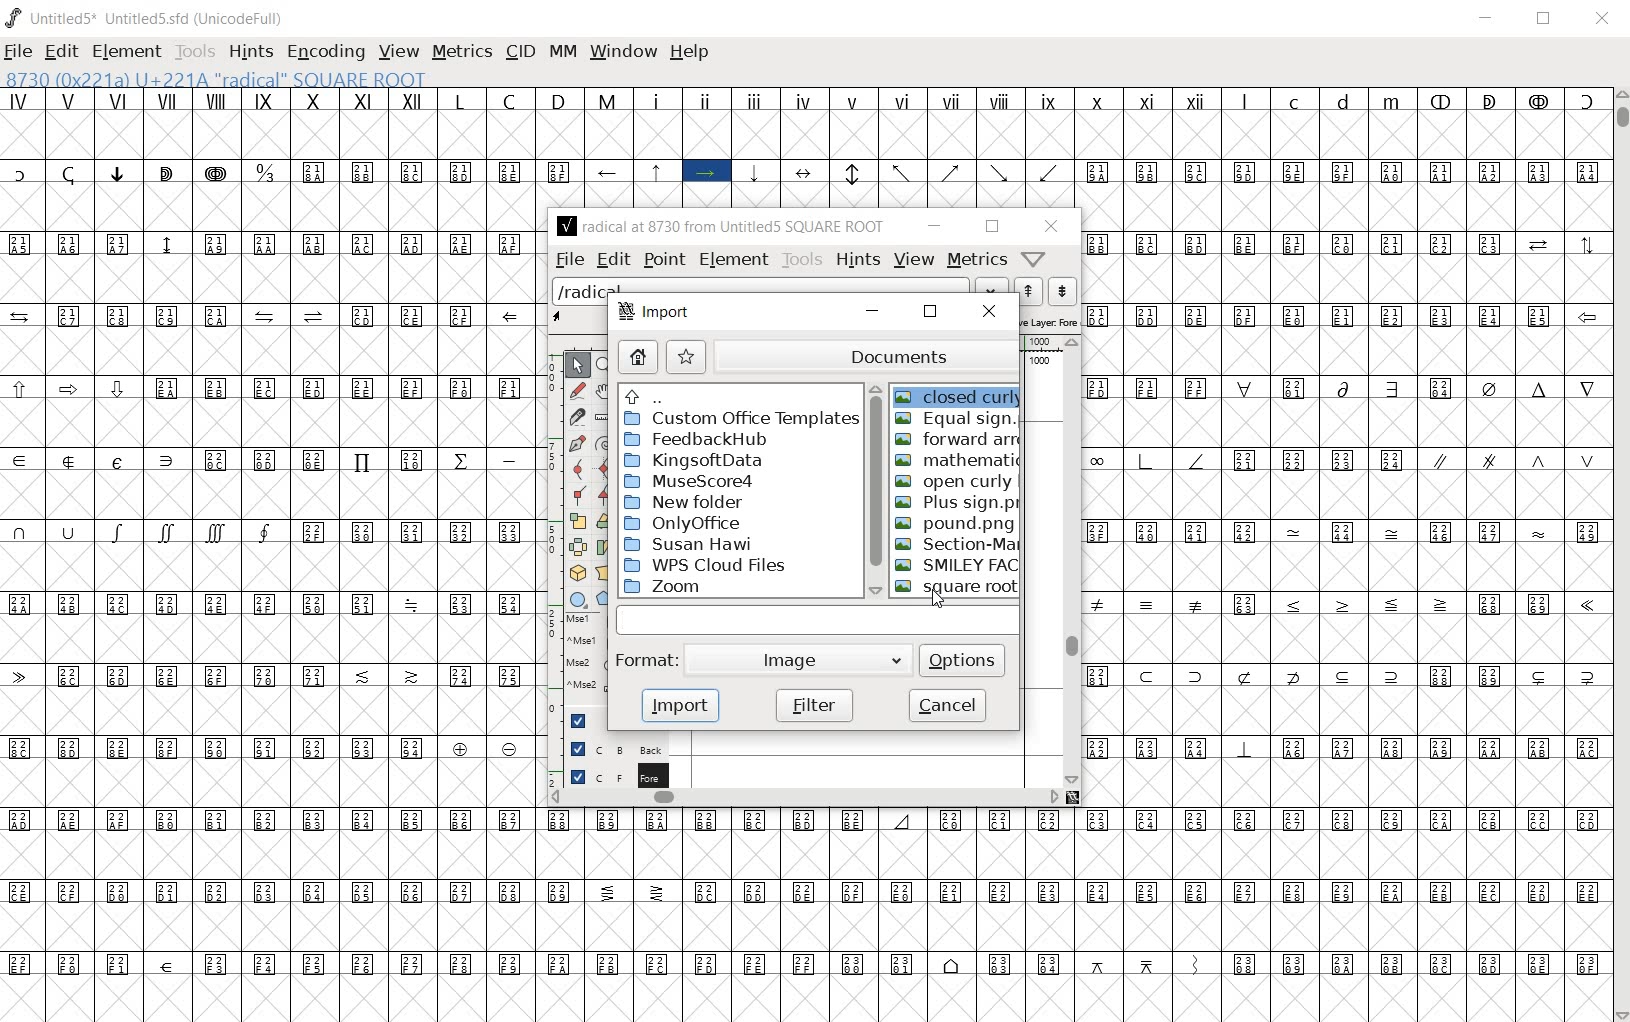 This screenshot has width=1630, height=1022. What do you see at coordinates (127, 53) in the screenshot?
I see `ELEMENT` at bounding box center [127, 53].